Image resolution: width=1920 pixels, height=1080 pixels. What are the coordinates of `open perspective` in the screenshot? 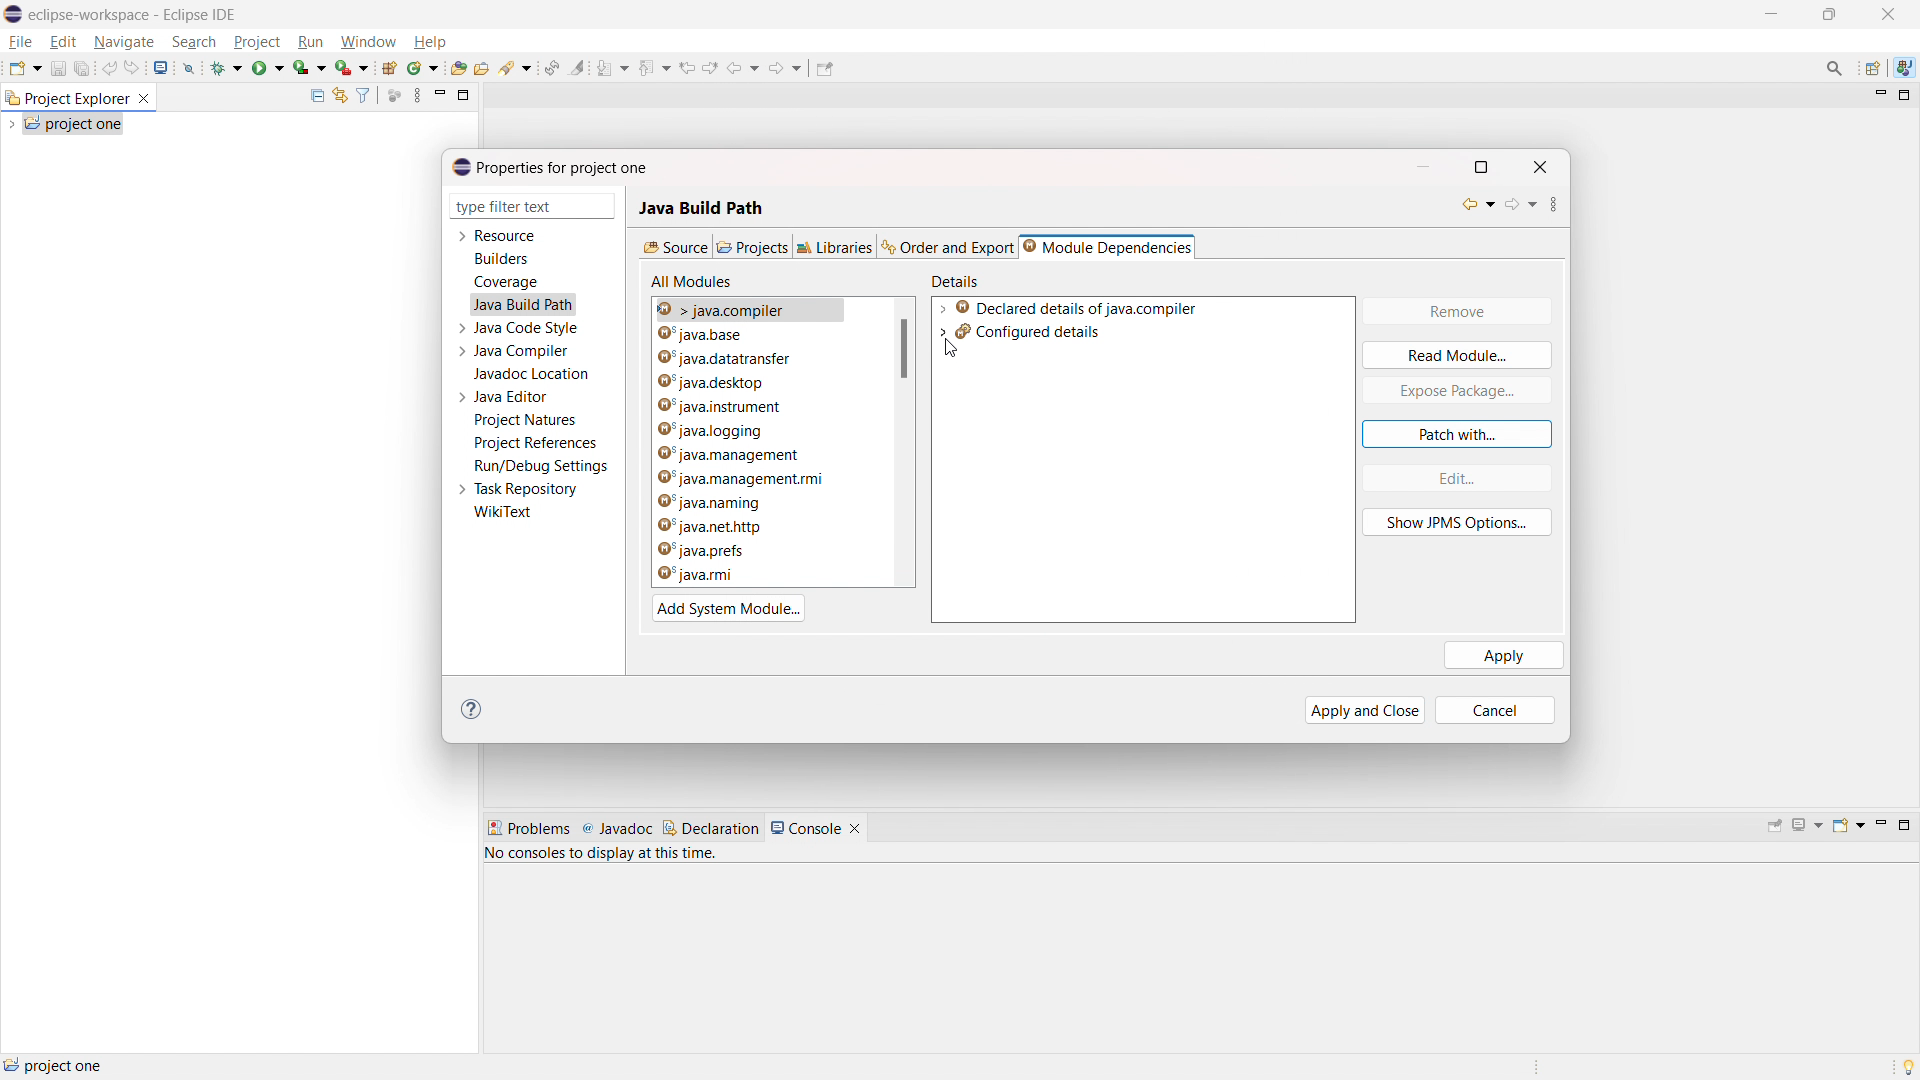 It's located at (1874, 69).